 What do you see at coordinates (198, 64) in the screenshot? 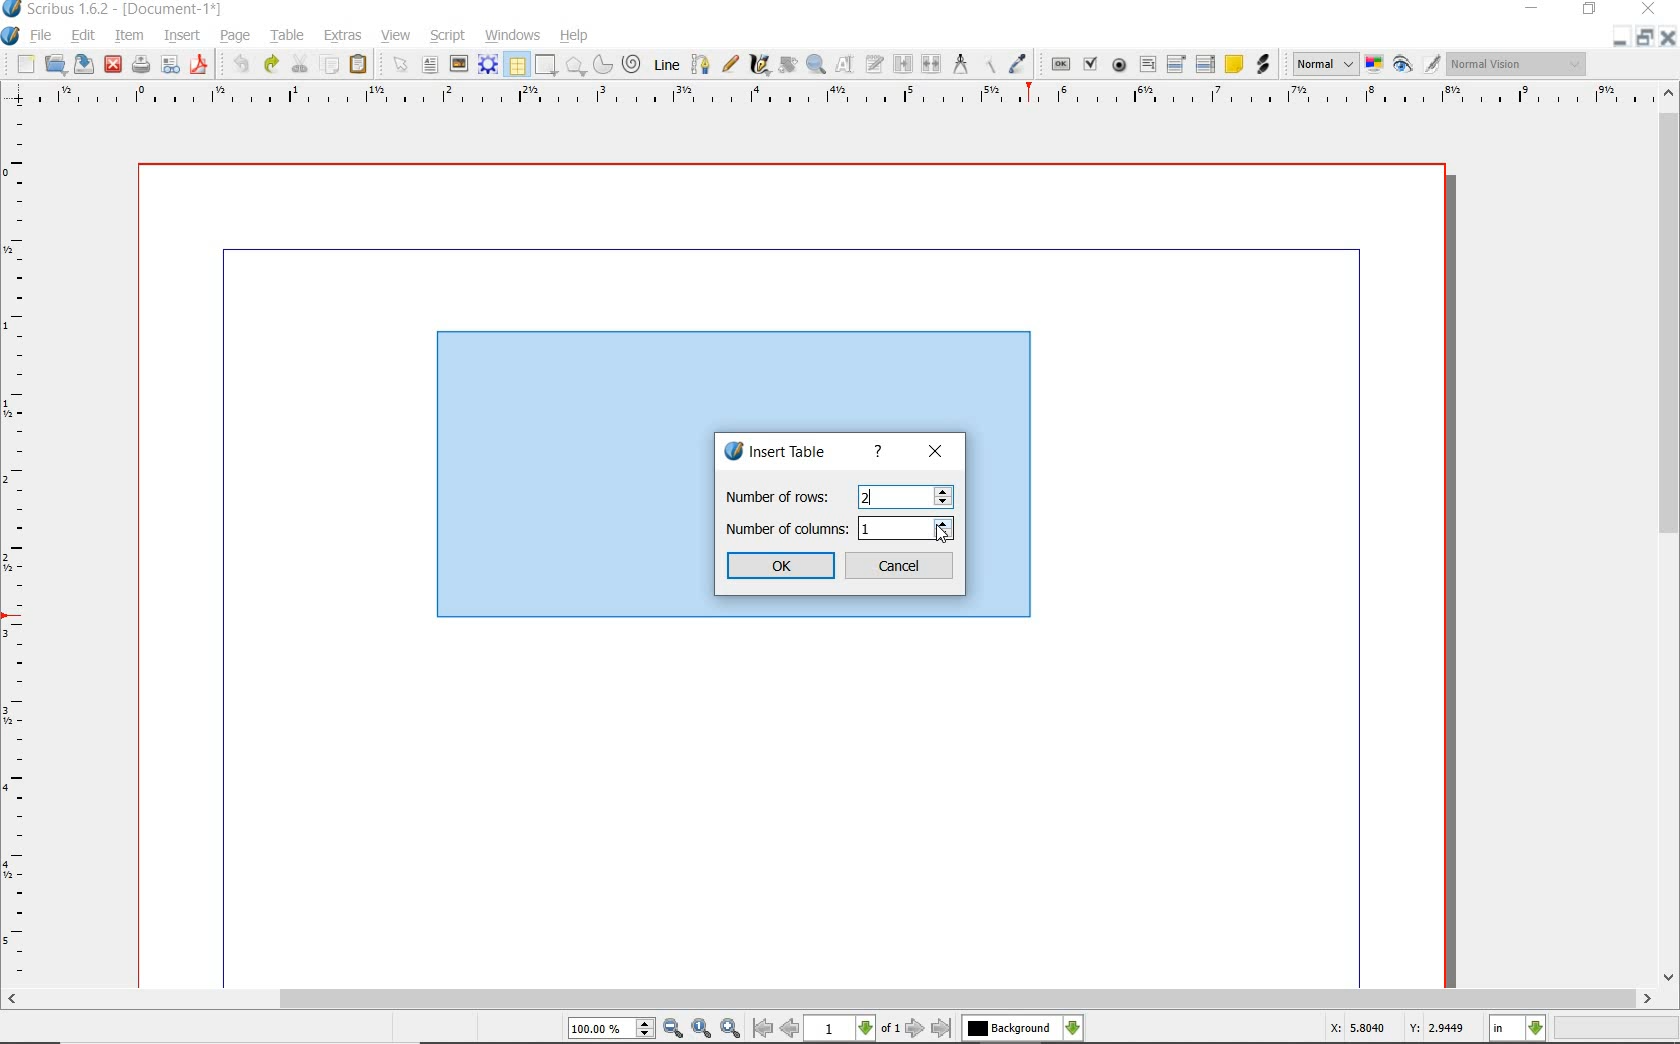
I see `save as pdf` at bounding box center [198, 64].